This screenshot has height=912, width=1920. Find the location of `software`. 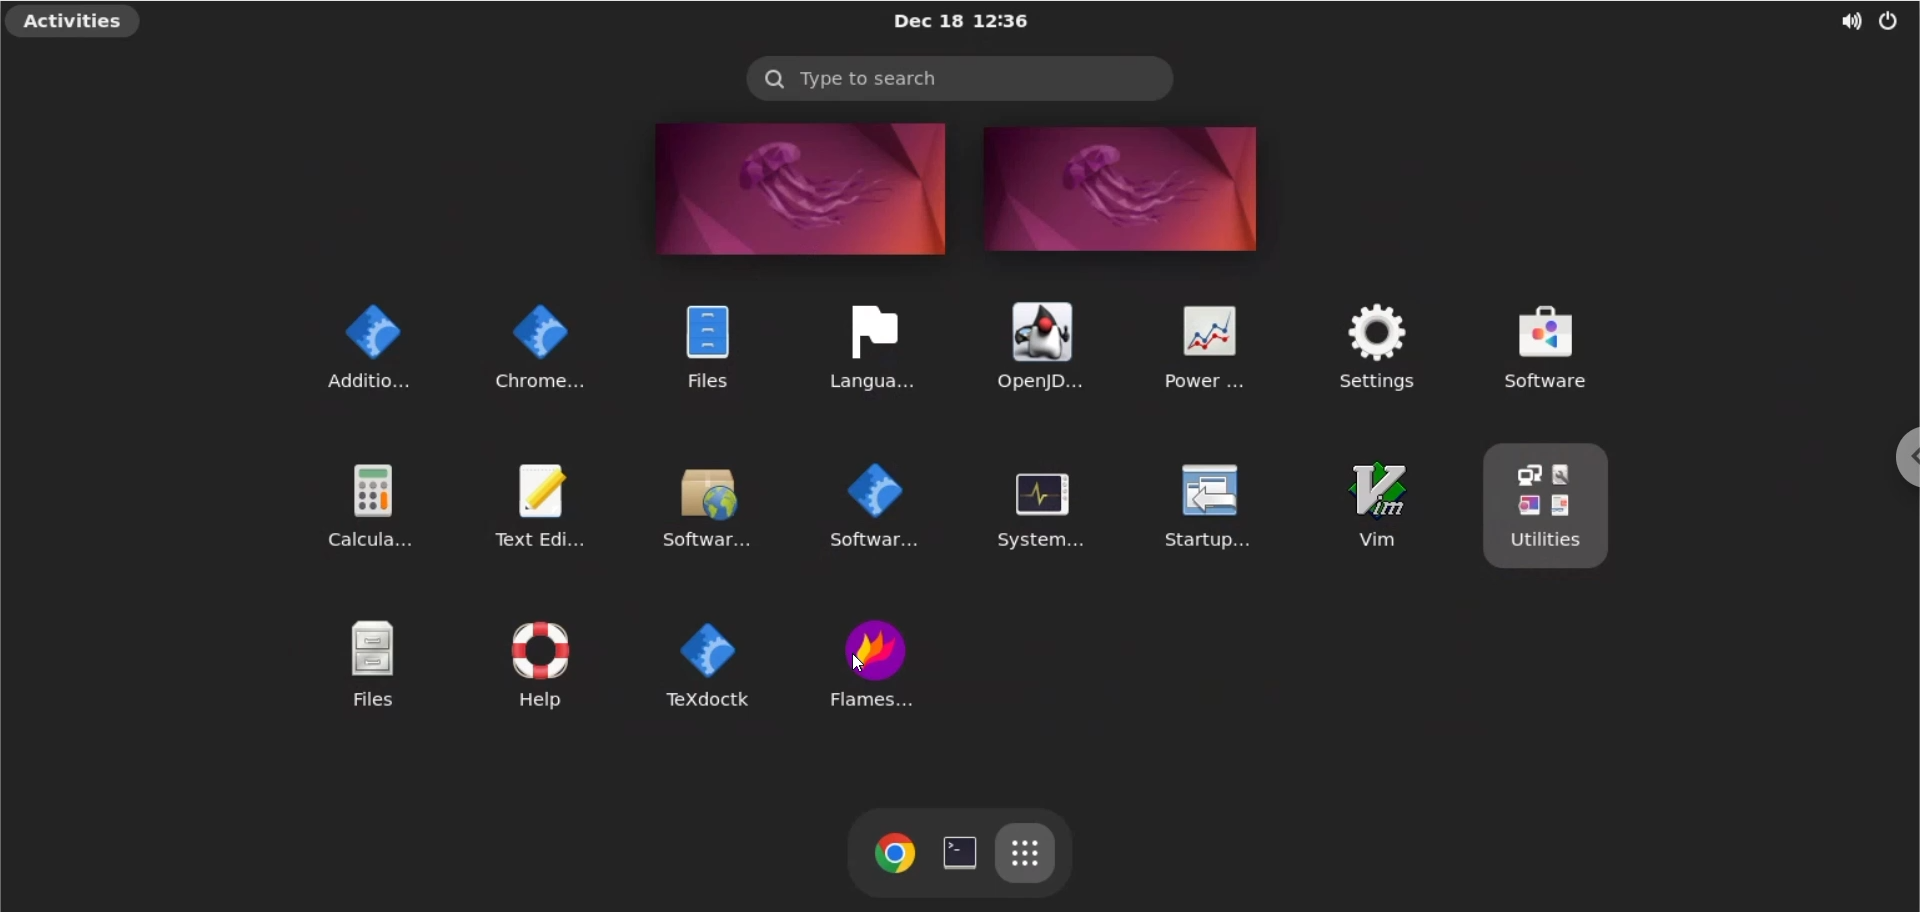

software is located at coordinates (1587, 345).